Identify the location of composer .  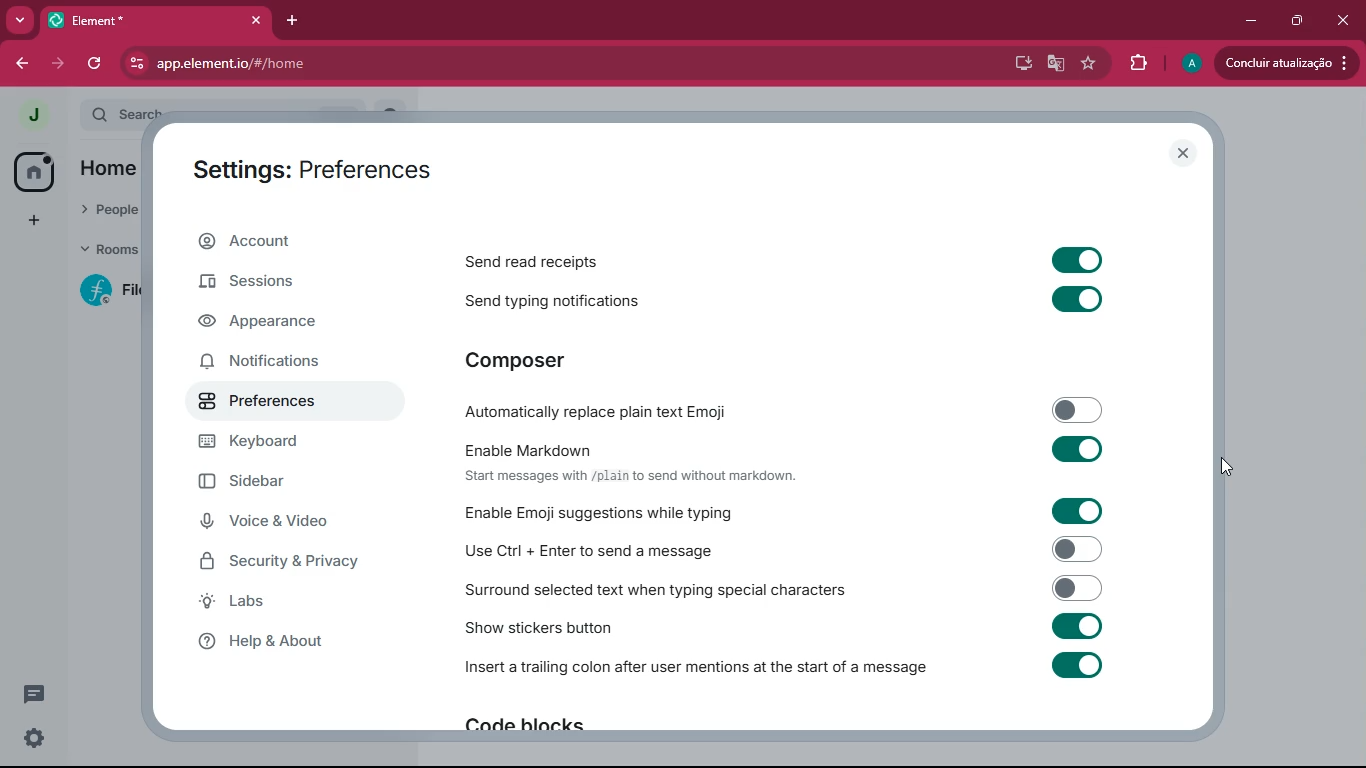
(528, 361).